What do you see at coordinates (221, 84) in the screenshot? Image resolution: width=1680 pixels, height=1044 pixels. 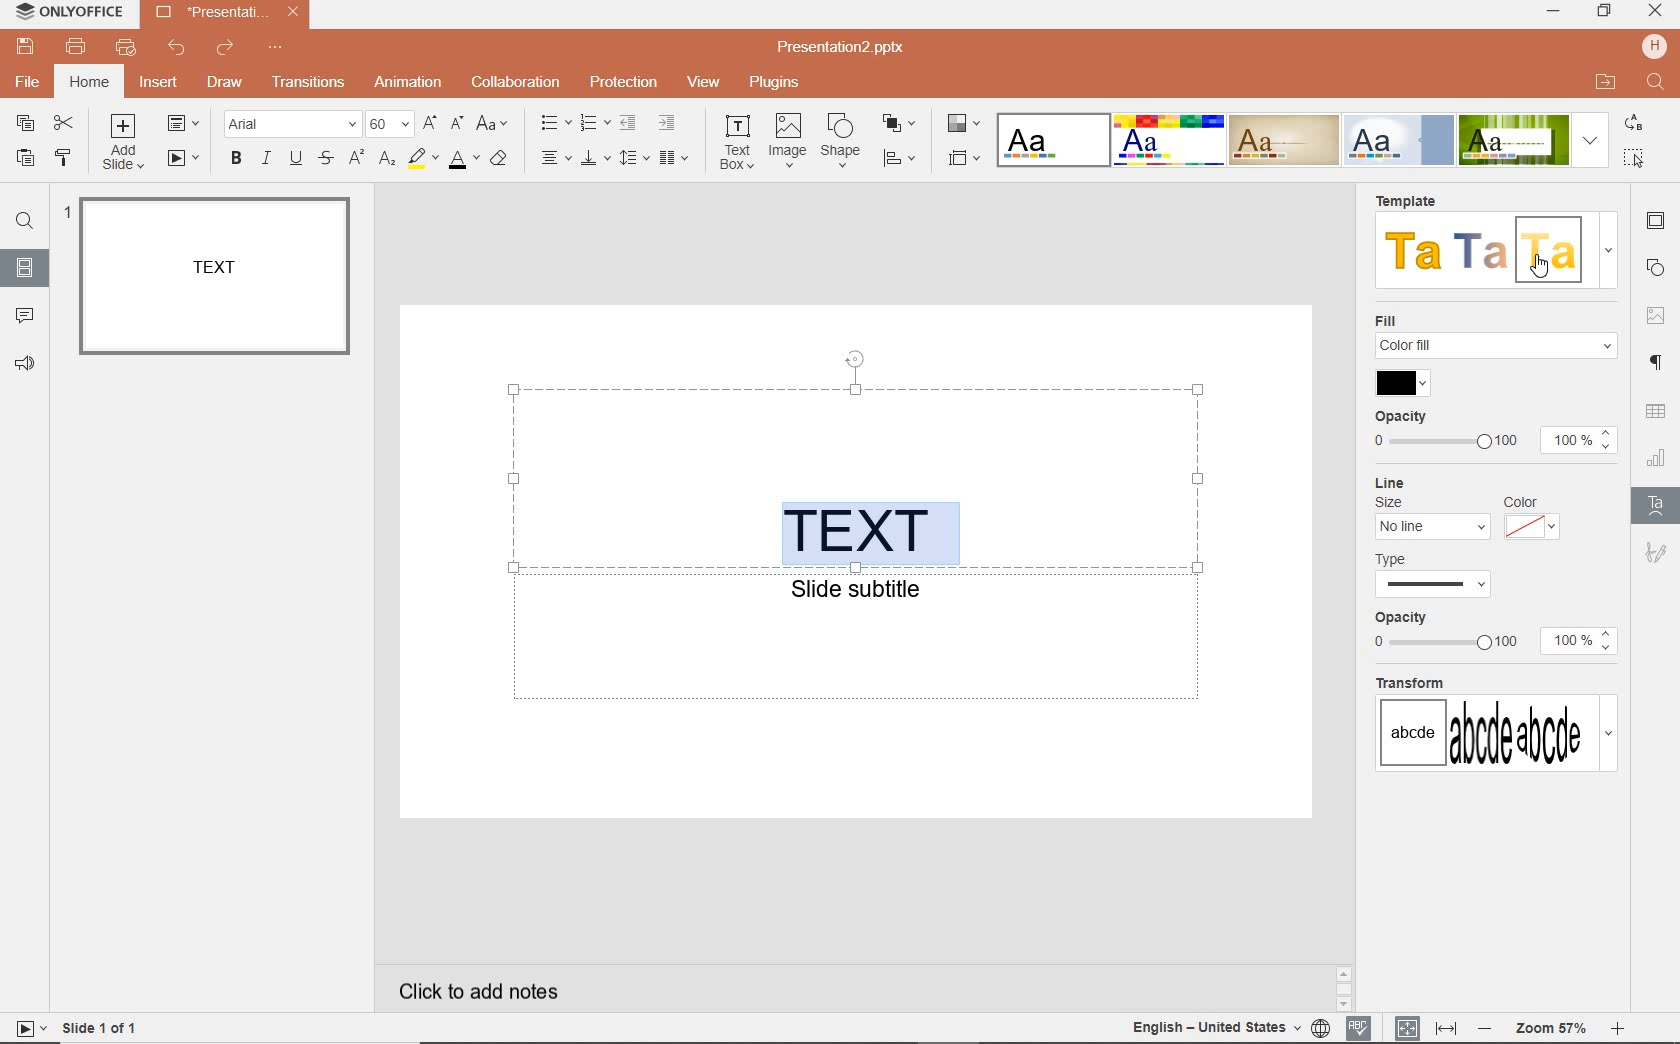 I see `DRAW` at bounding box center [221, 84].